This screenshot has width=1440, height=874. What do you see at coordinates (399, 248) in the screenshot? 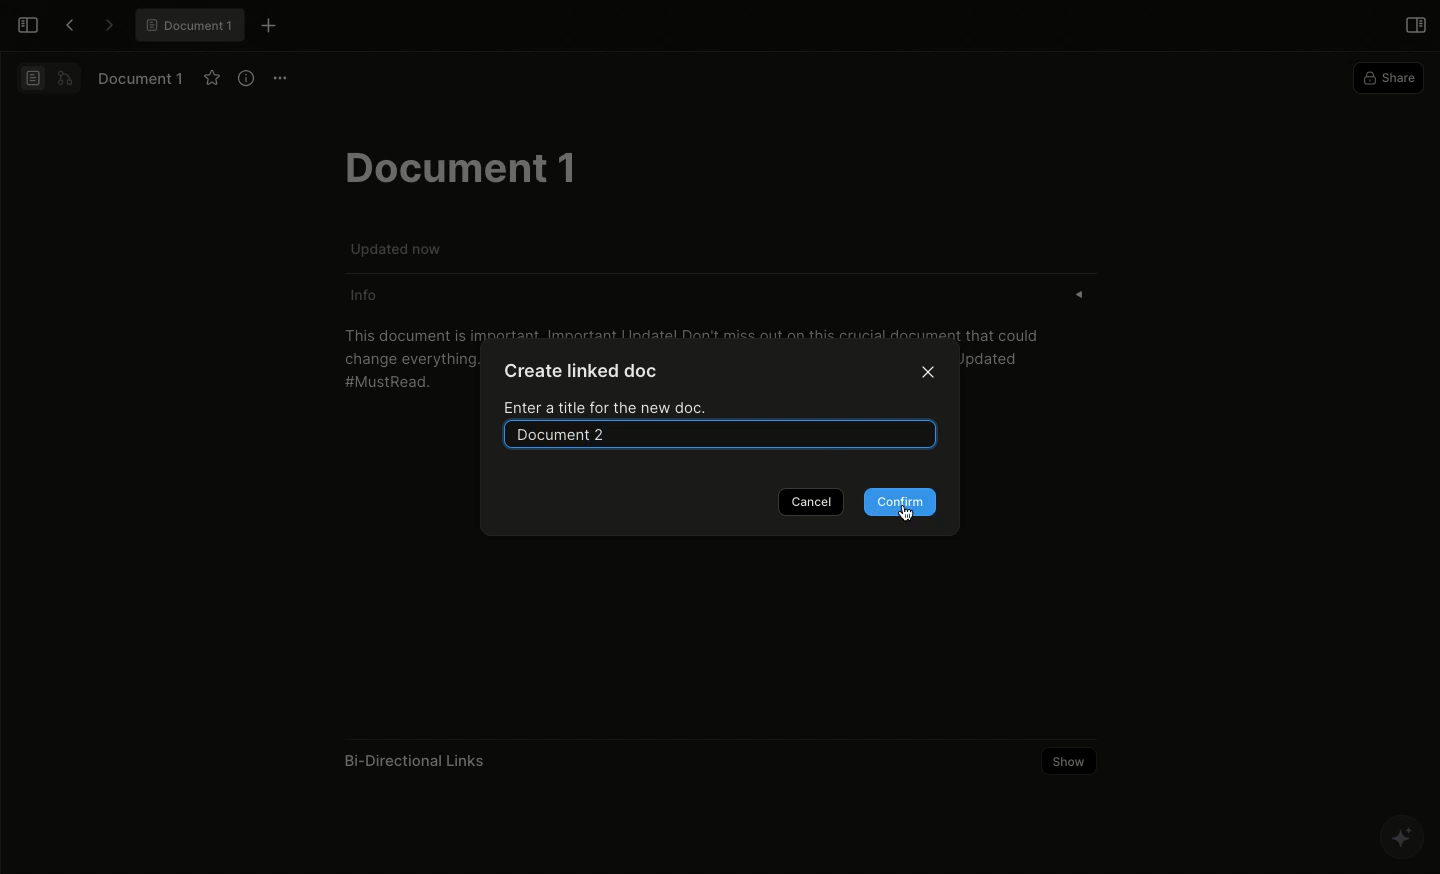
I see `Updated now` at bounding box center [399, 248].